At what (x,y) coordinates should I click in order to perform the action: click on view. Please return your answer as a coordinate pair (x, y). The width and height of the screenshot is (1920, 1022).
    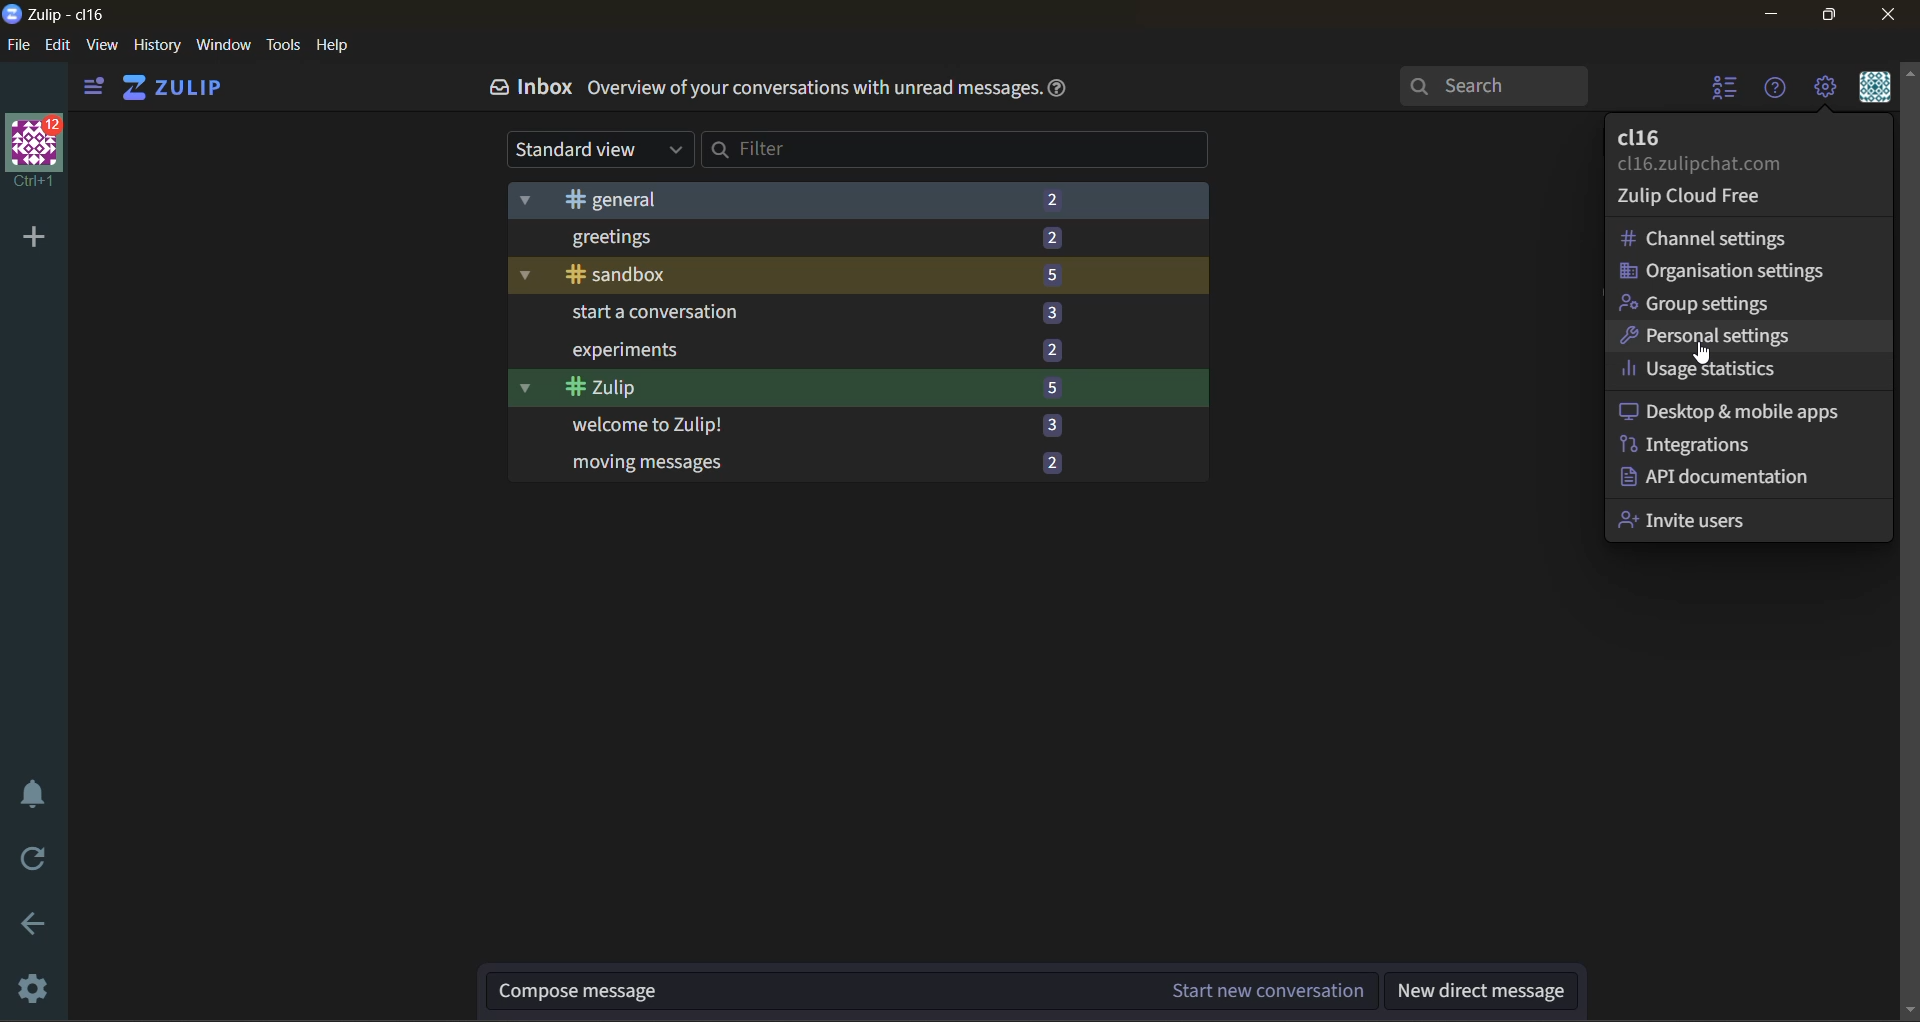
    Looking at the image, I should click on (105, 47).